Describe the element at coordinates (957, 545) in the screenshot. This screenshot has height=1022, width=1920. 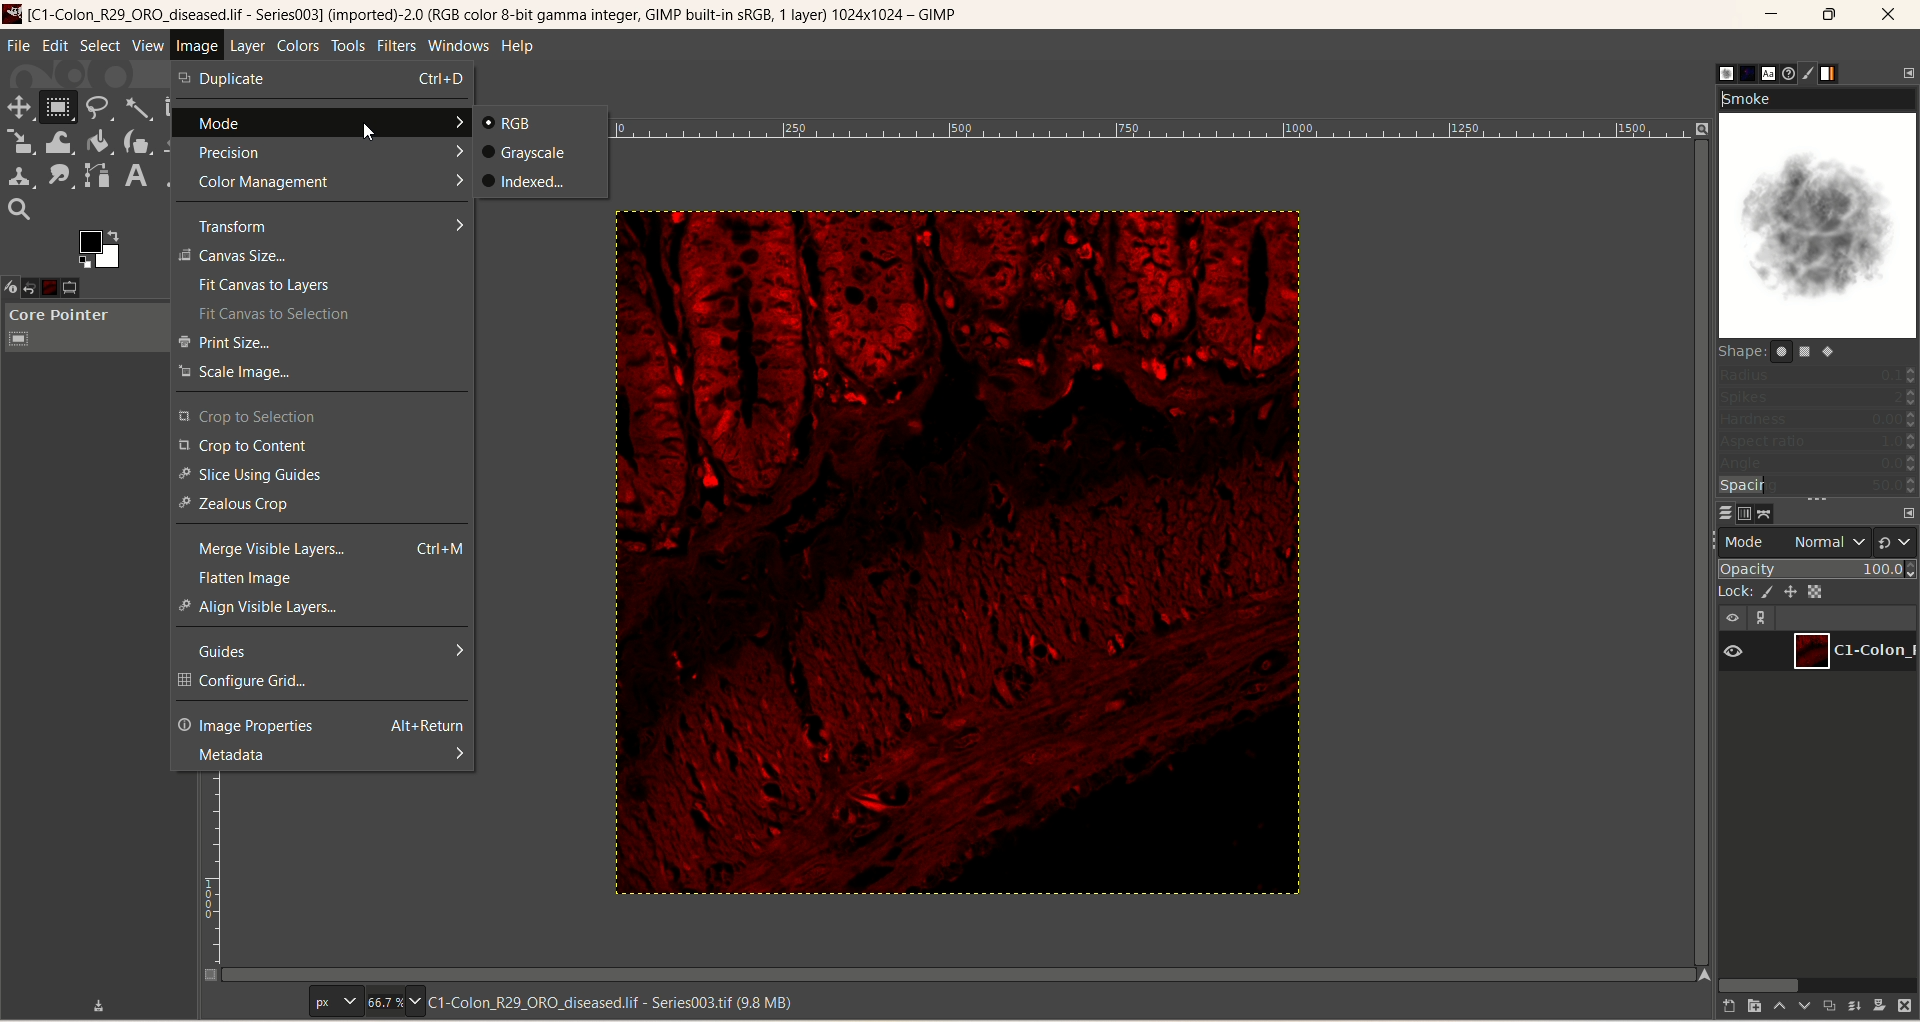
I see `image` at that location.